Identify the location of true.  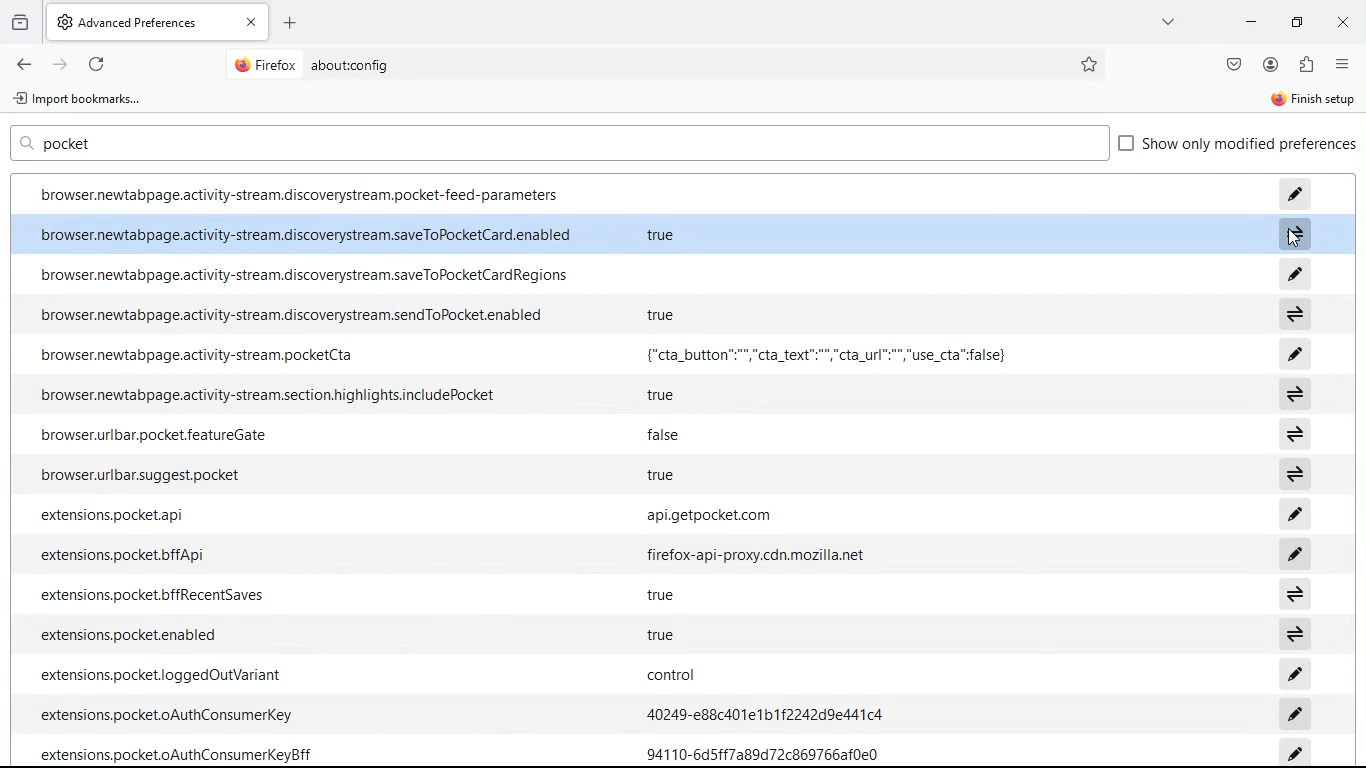
(661, 595).